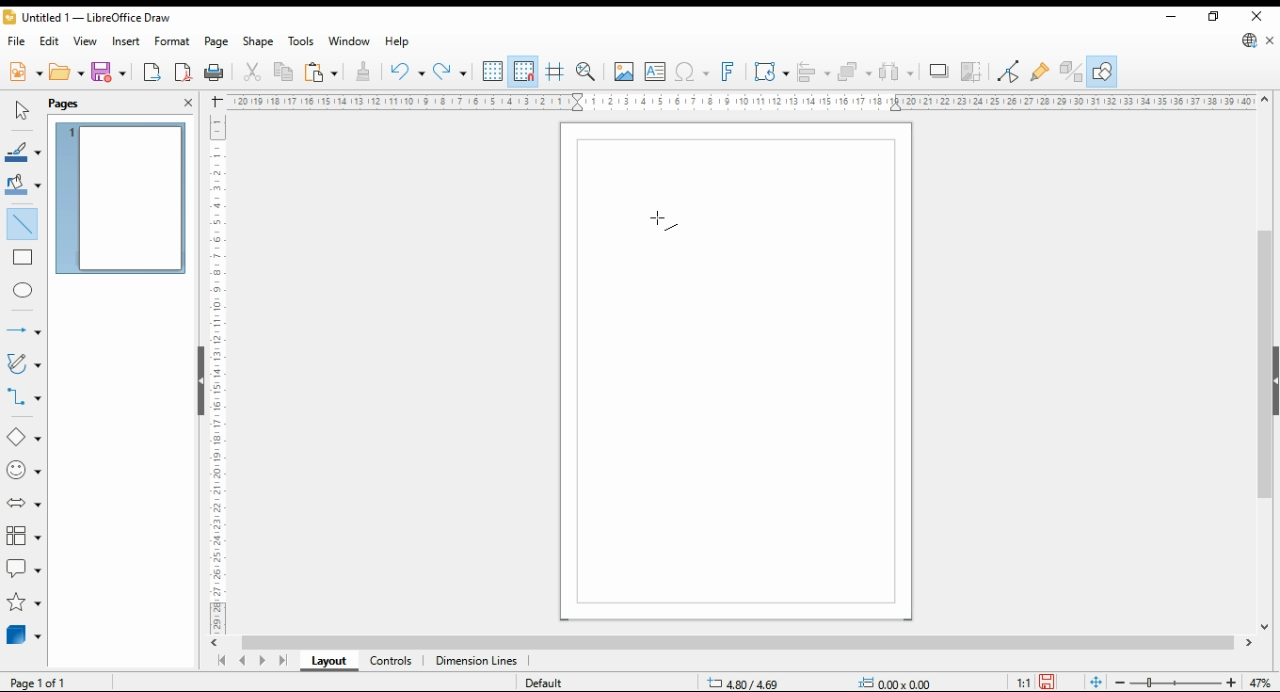  Describe the element at coordinates (183, 72) in the screenshot. I see `export as PDF` at that location.